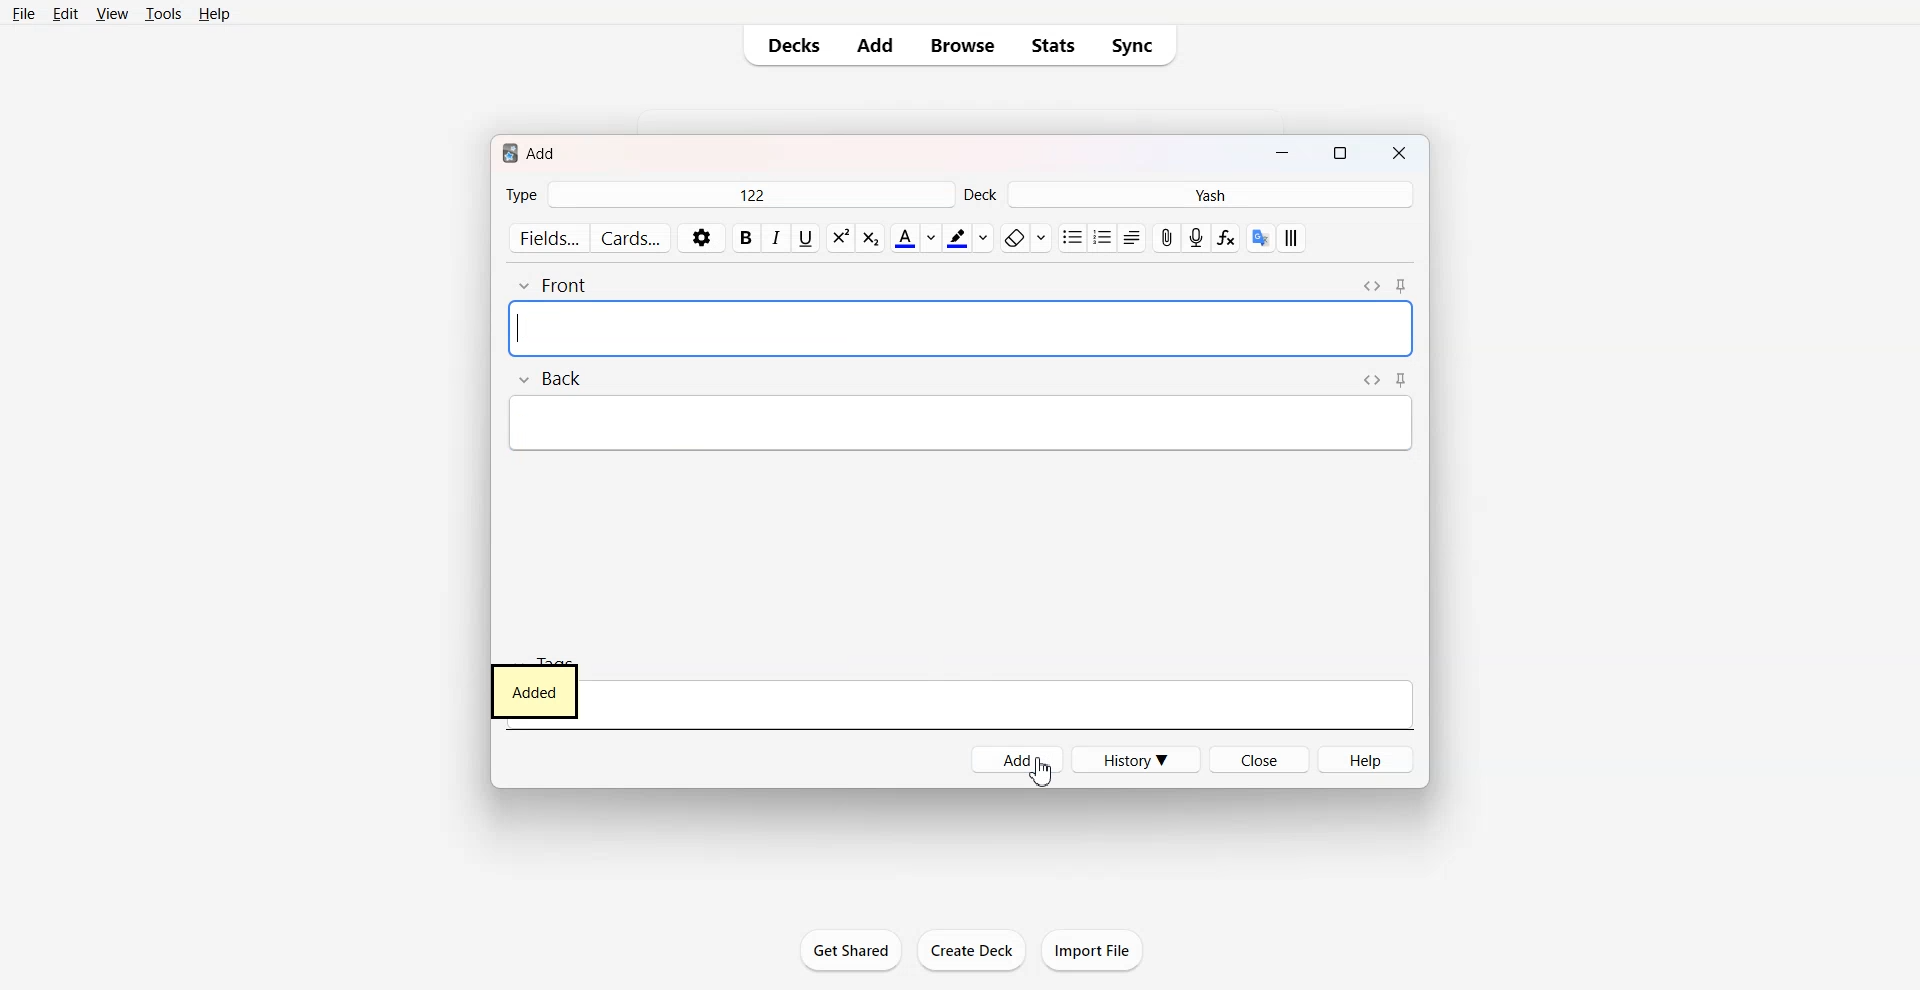 Image resolution: width=1920 pixels, height=990 pixels. What do you see at coordinates (728, 196) in the screenshot?
I see `Type` at bounding box center [728, 196].